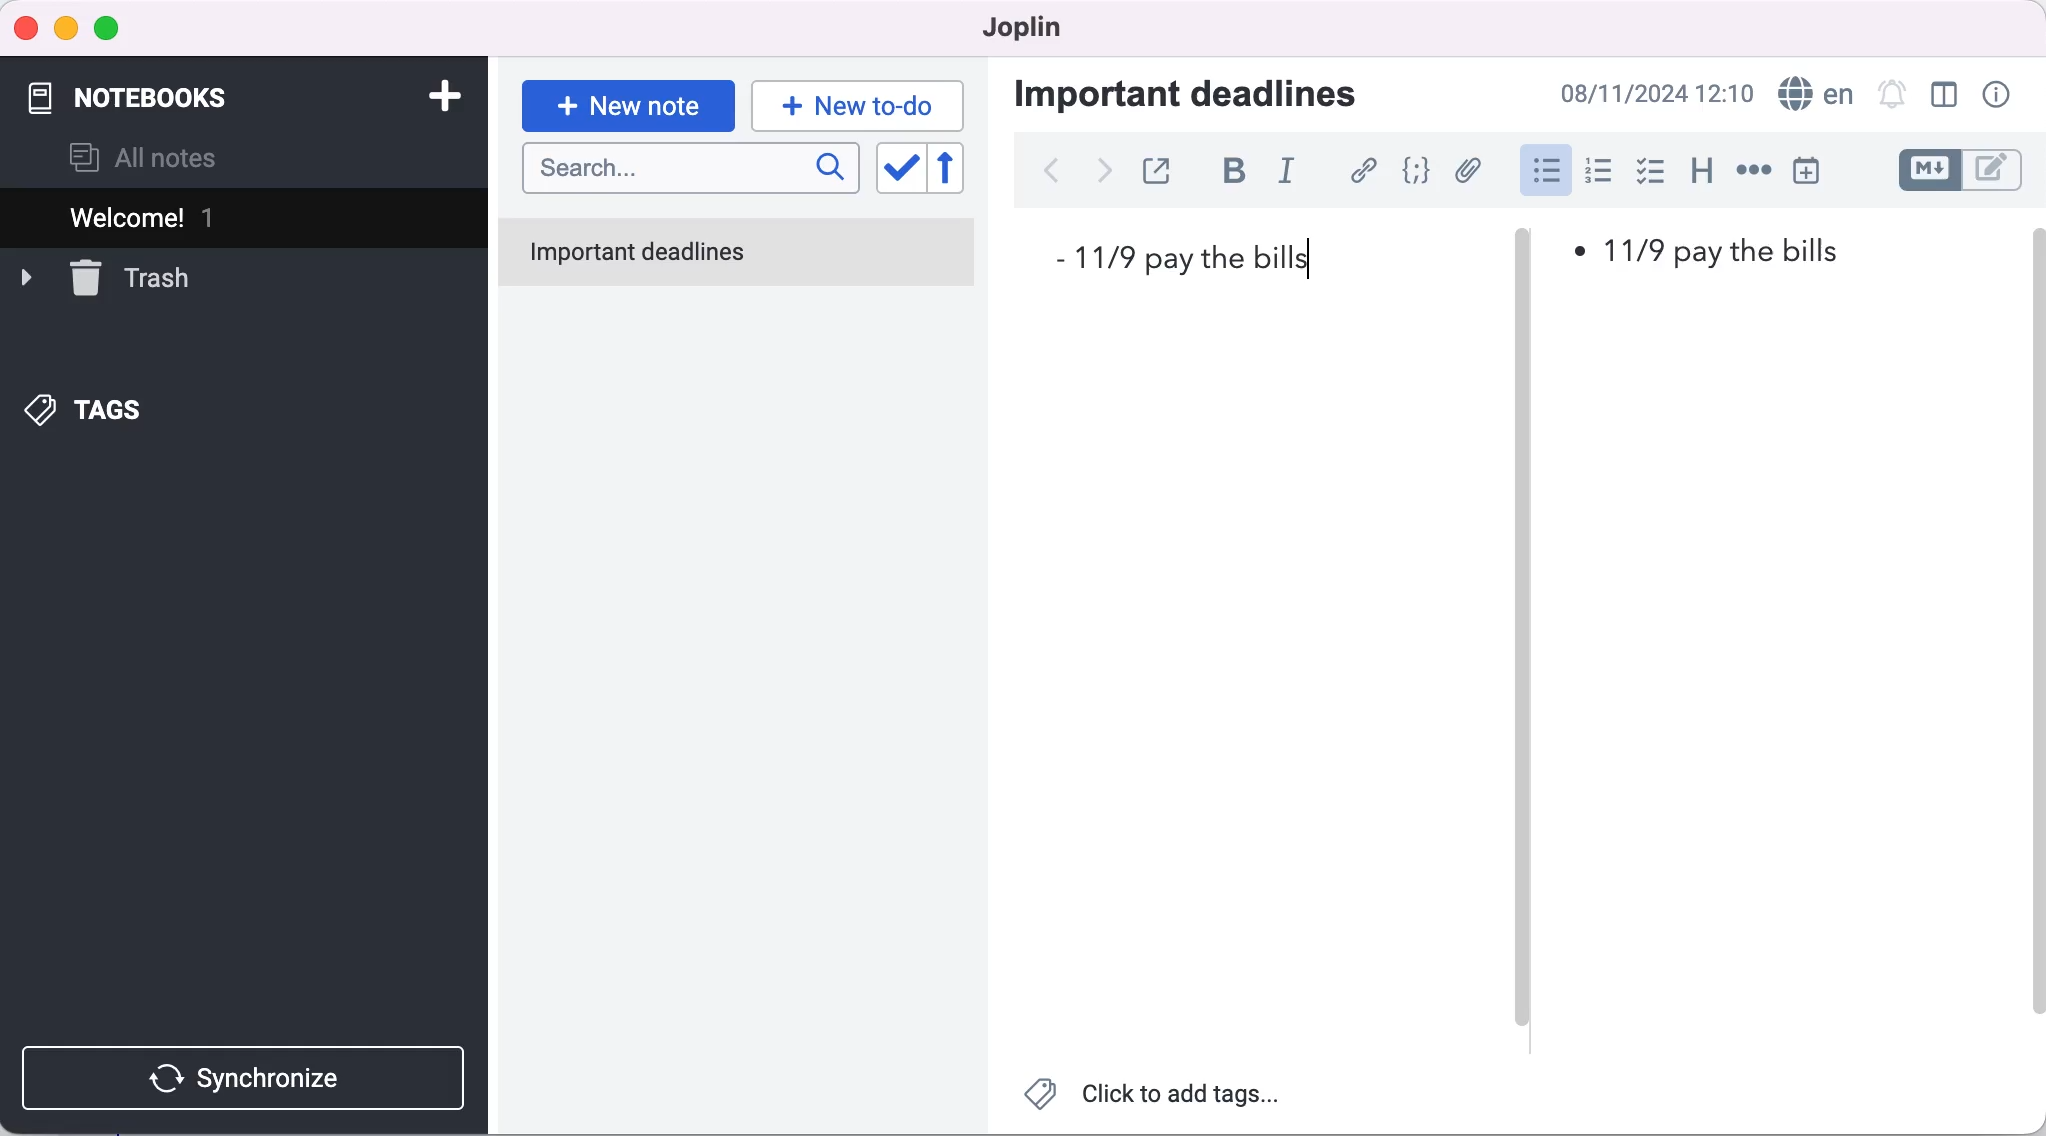 The height and width of the screenshot is (1136, 2046). What do you see at coordinates (105, 407) in the screenshot?
I see `tags` at bounding box center [105, 407].